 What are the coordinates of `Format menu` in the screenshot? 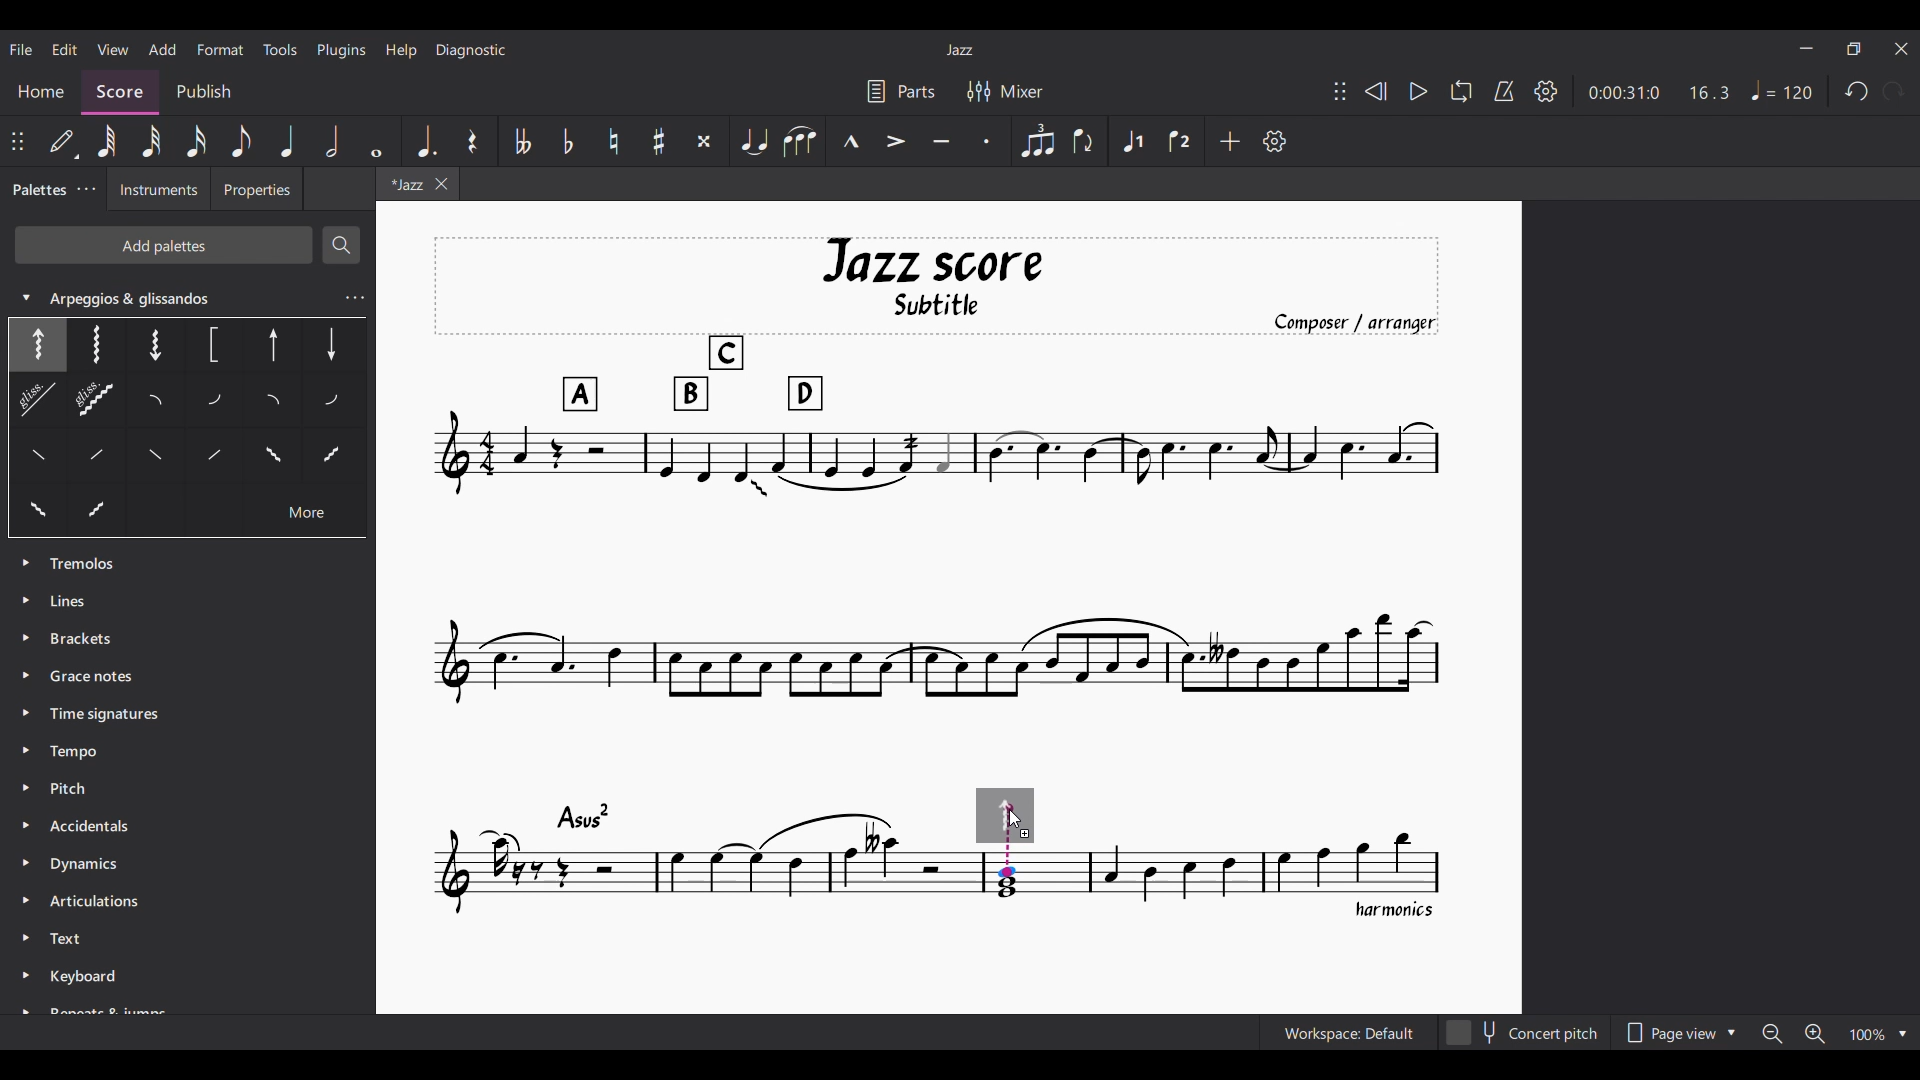 It's located at (221, 49).